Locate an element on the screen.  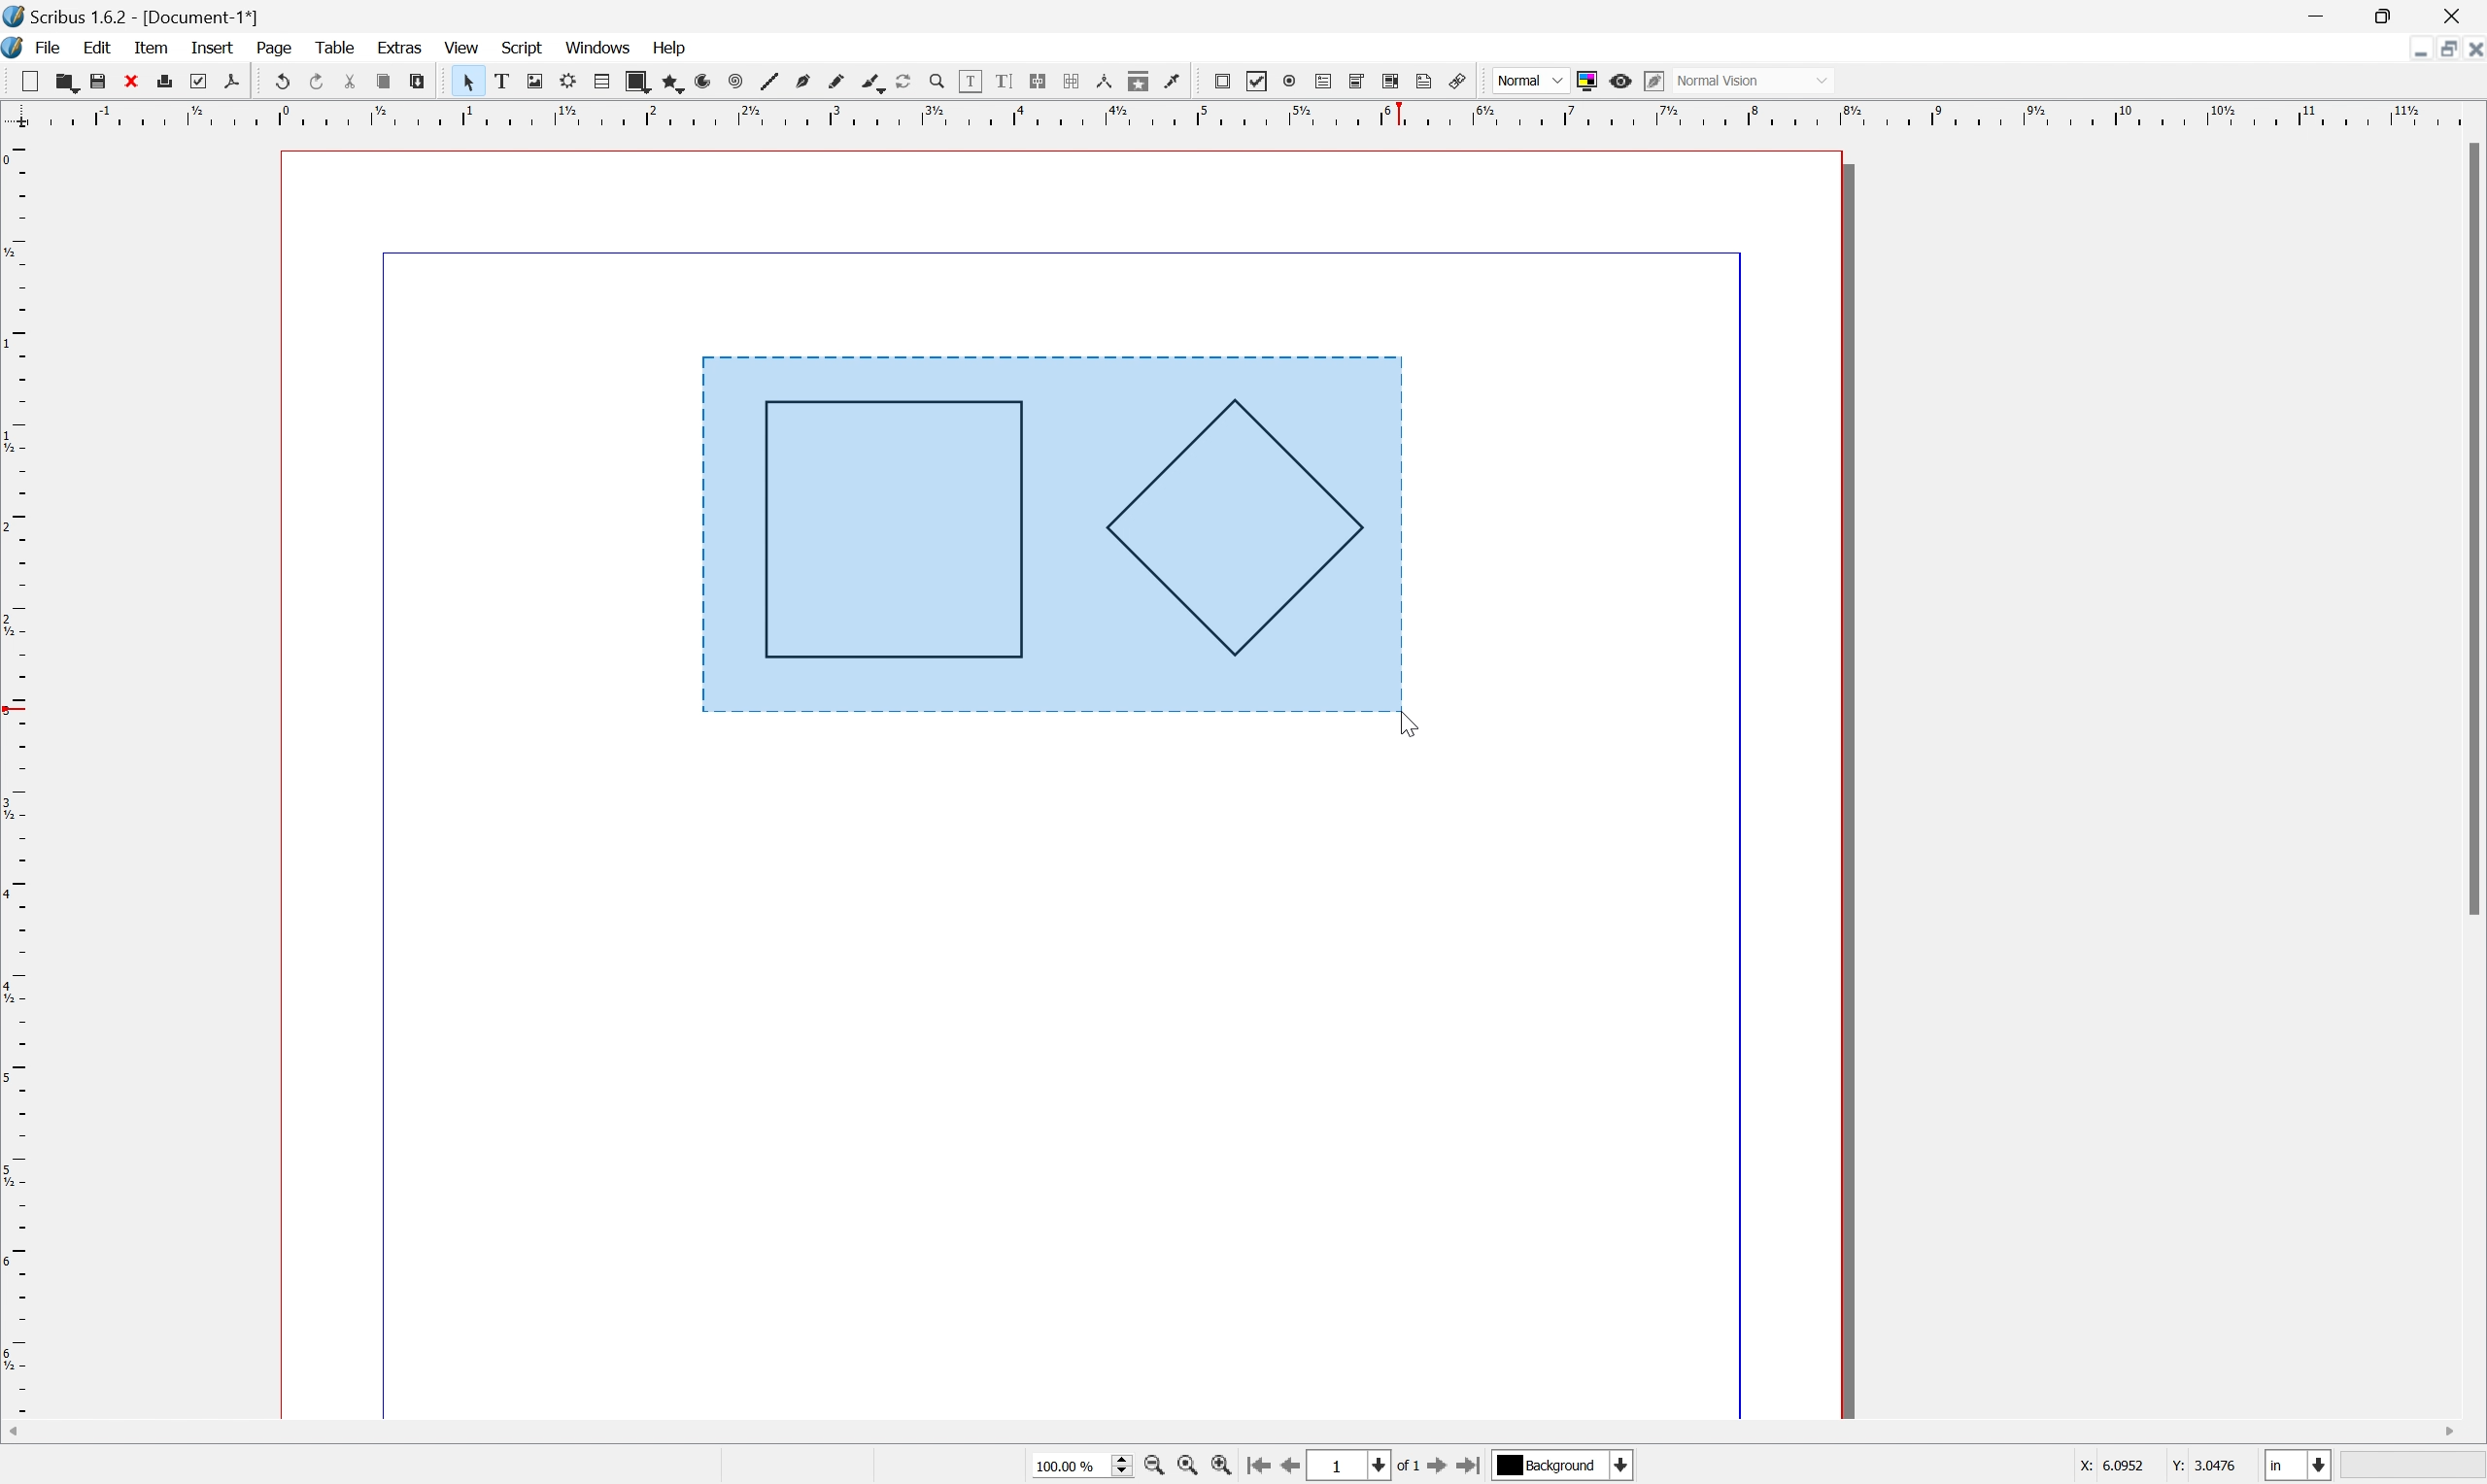
pdf combo box is located at coordinates (1356, 82).